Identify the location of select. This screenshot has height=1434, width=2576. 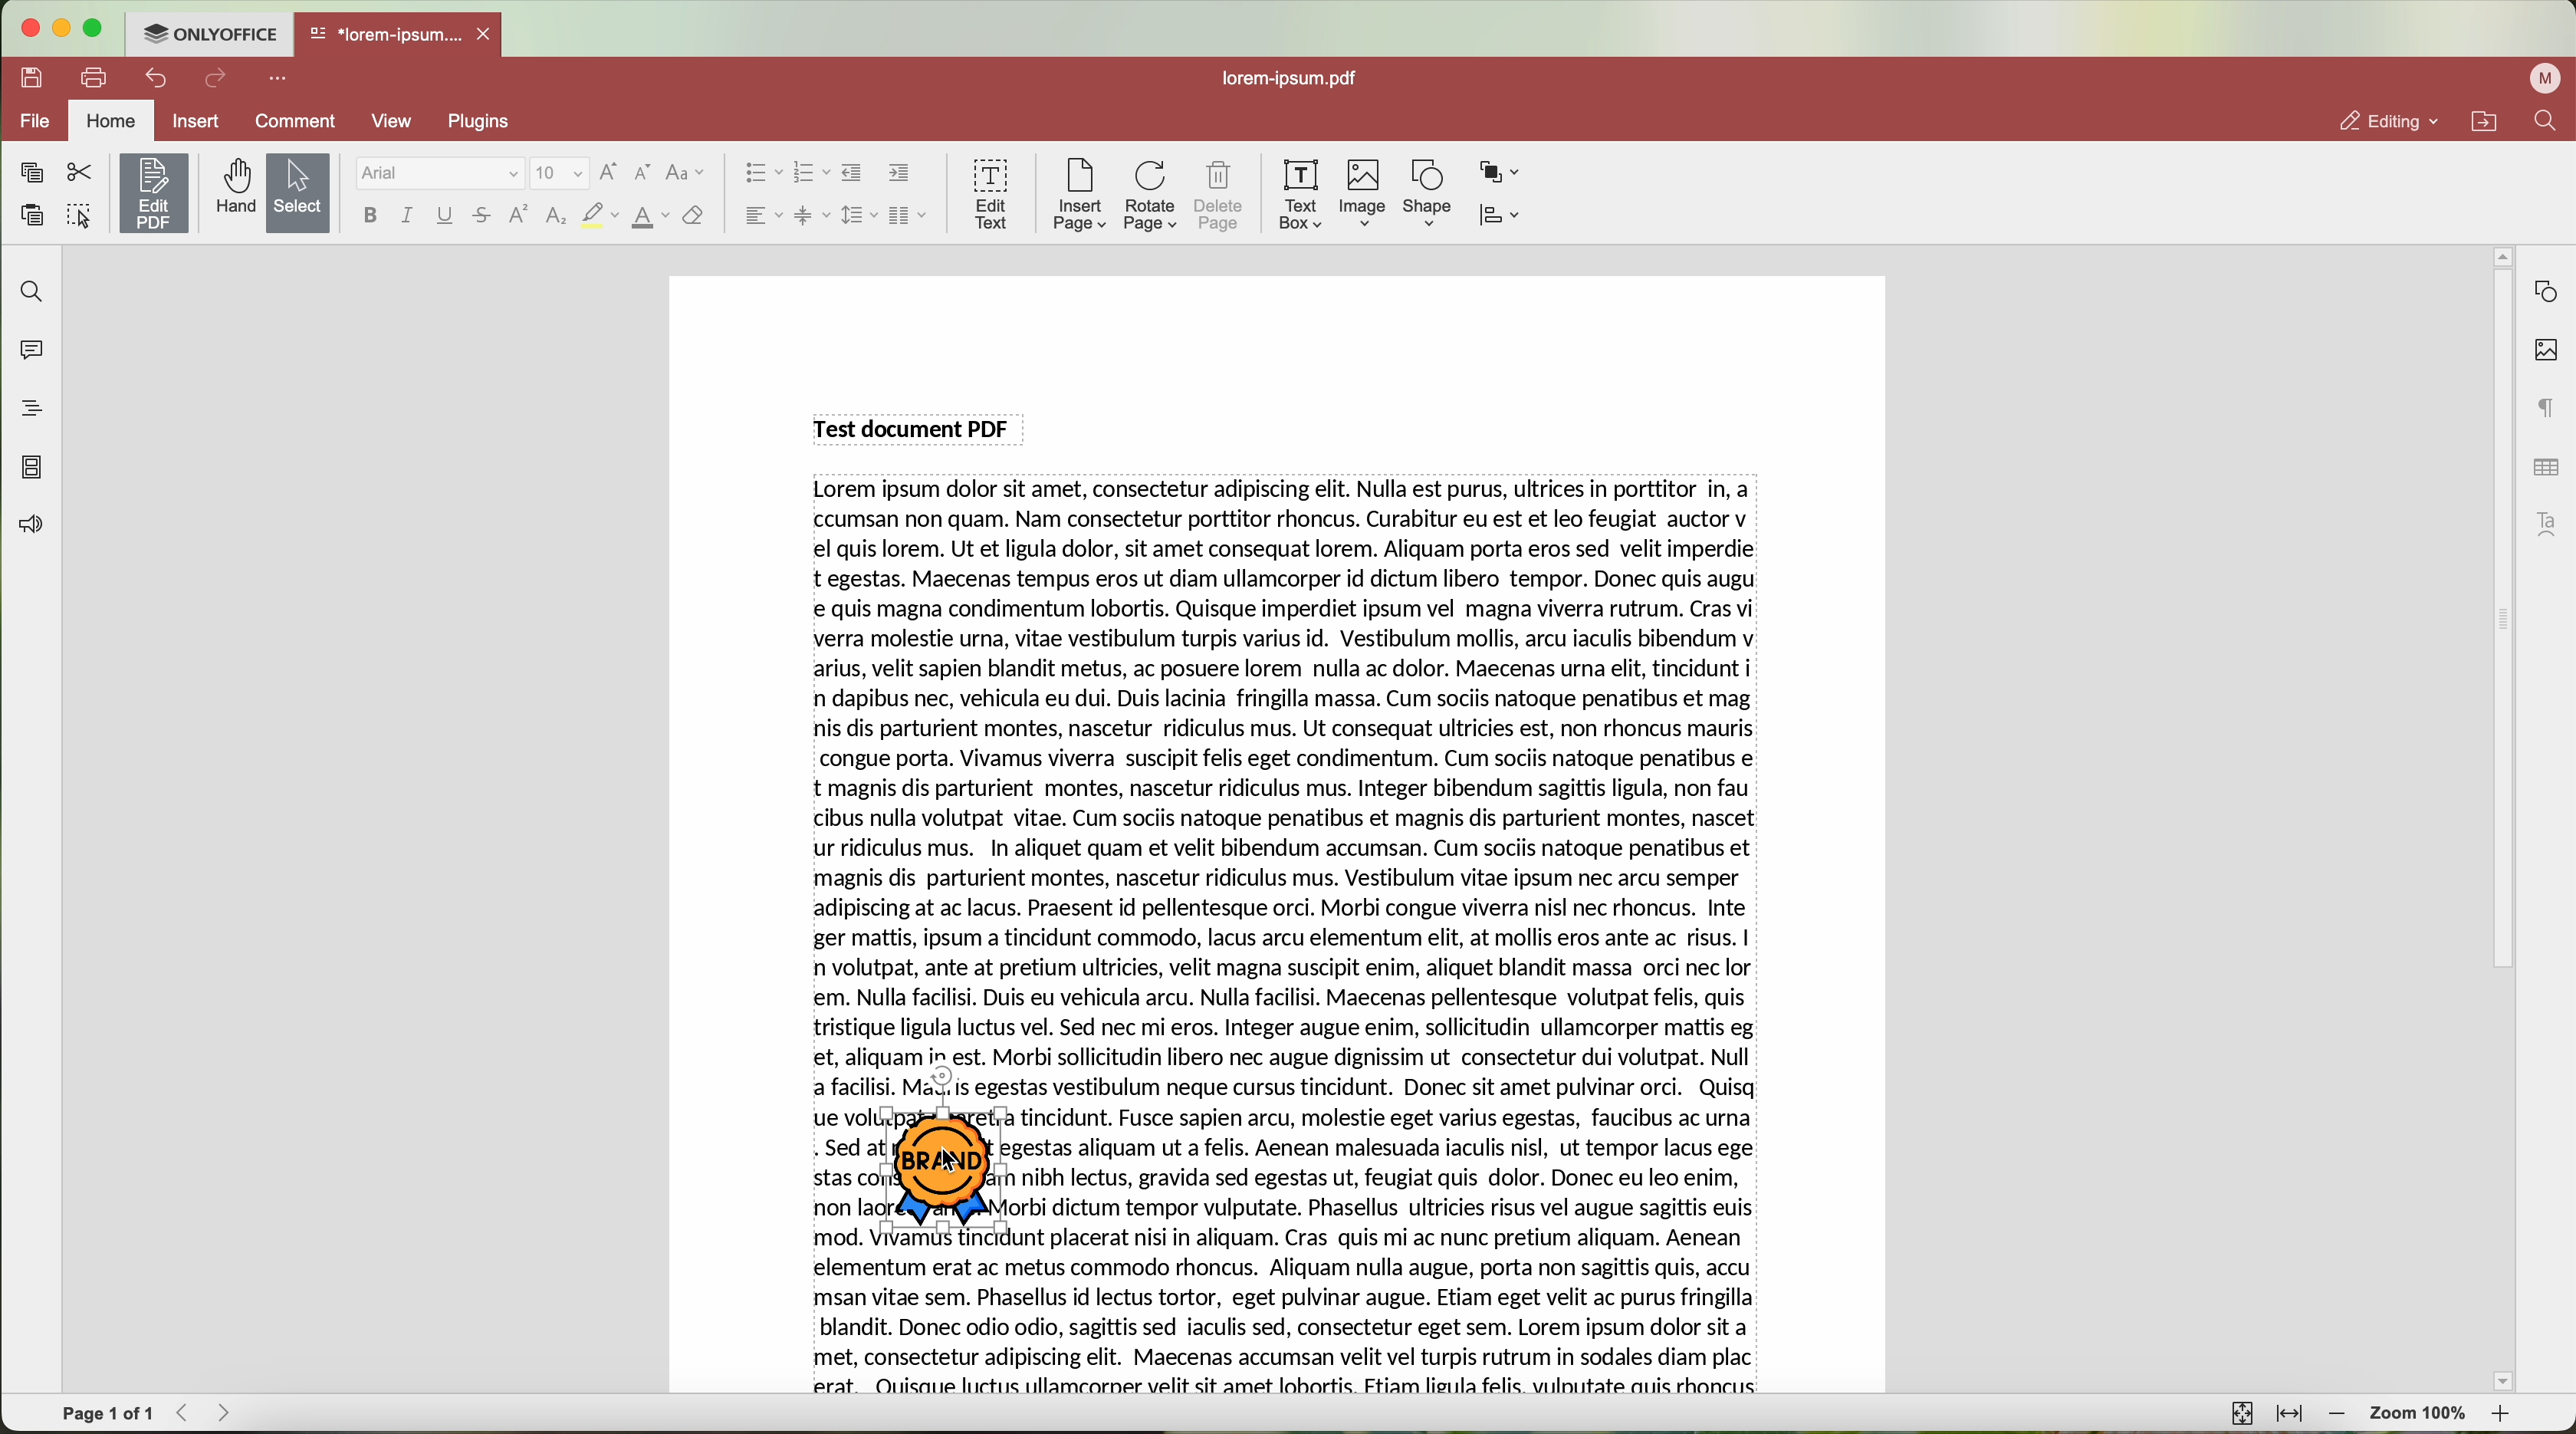
(299, 195).